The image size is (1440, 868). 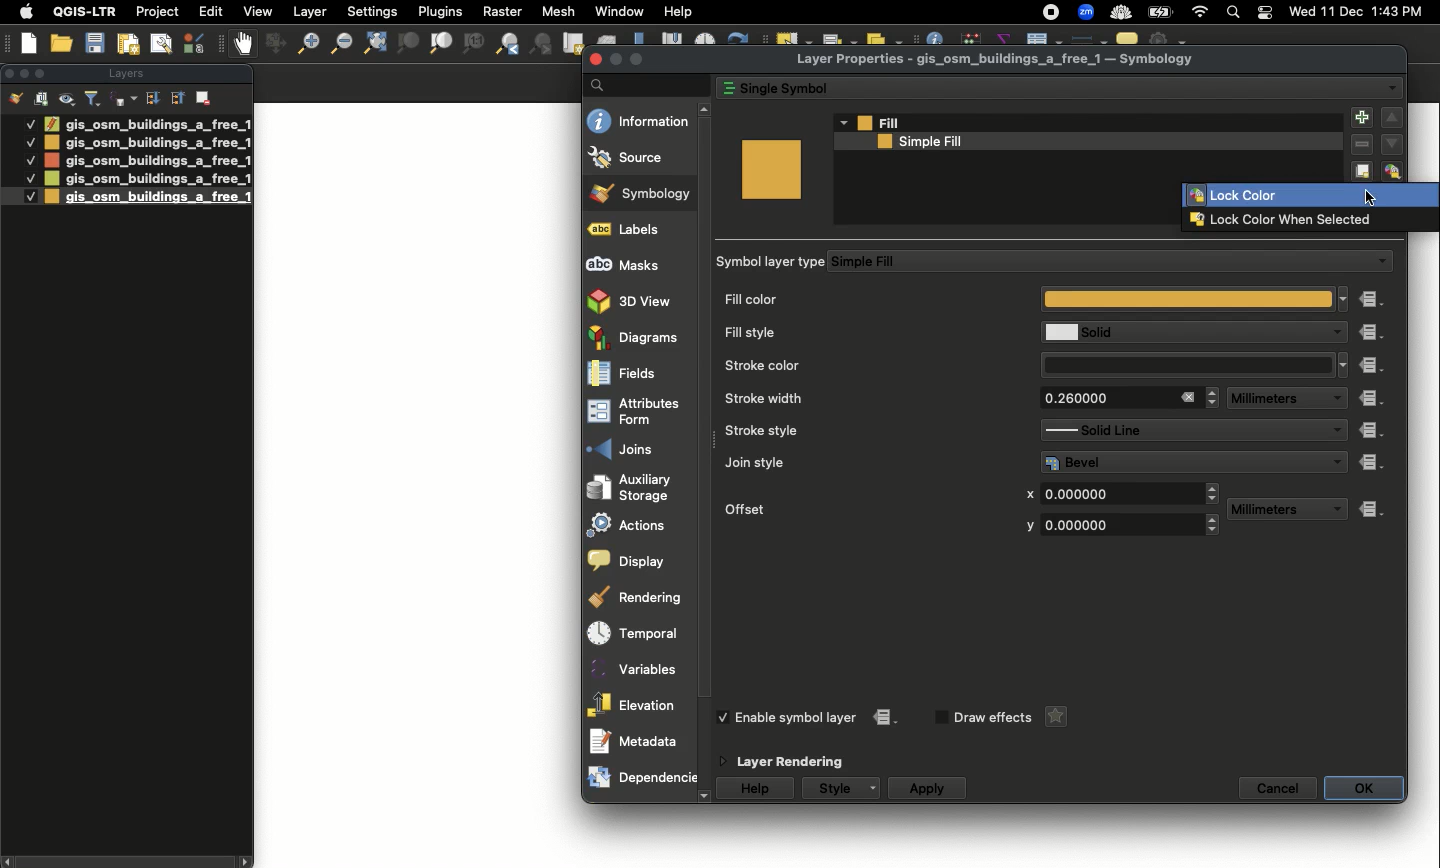 I want to click on Cursor, so click(x=1368, y=196).